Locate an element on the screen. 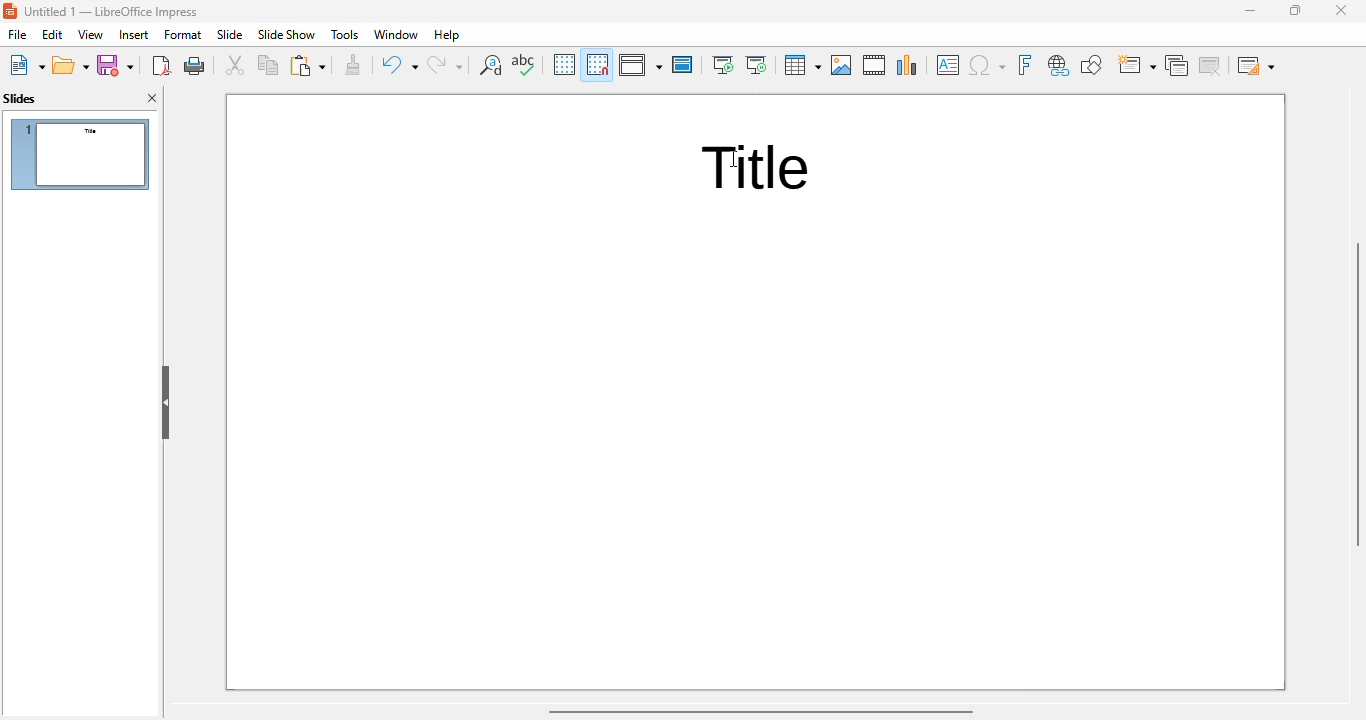 This screenshot has height=720, width=1366. find and replace is located at coordinates (491, 65).